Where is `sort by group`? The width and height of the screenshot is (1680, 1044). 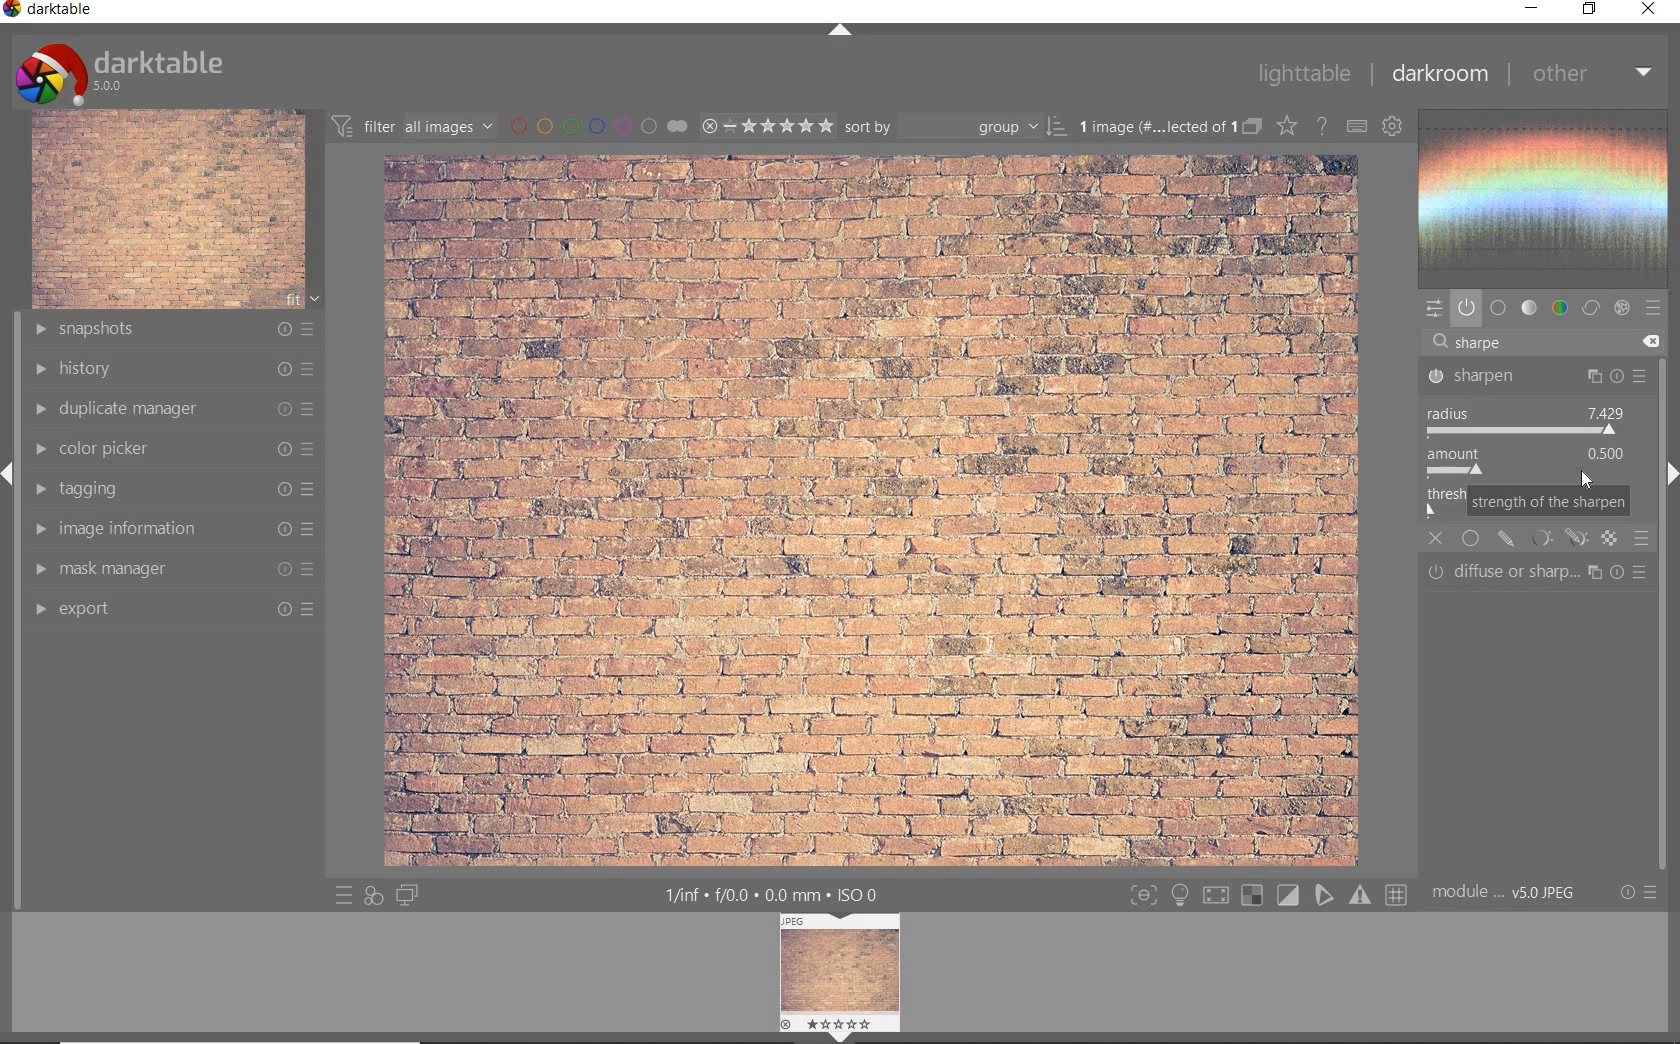 sort by group is located at coordinates (955, 127).